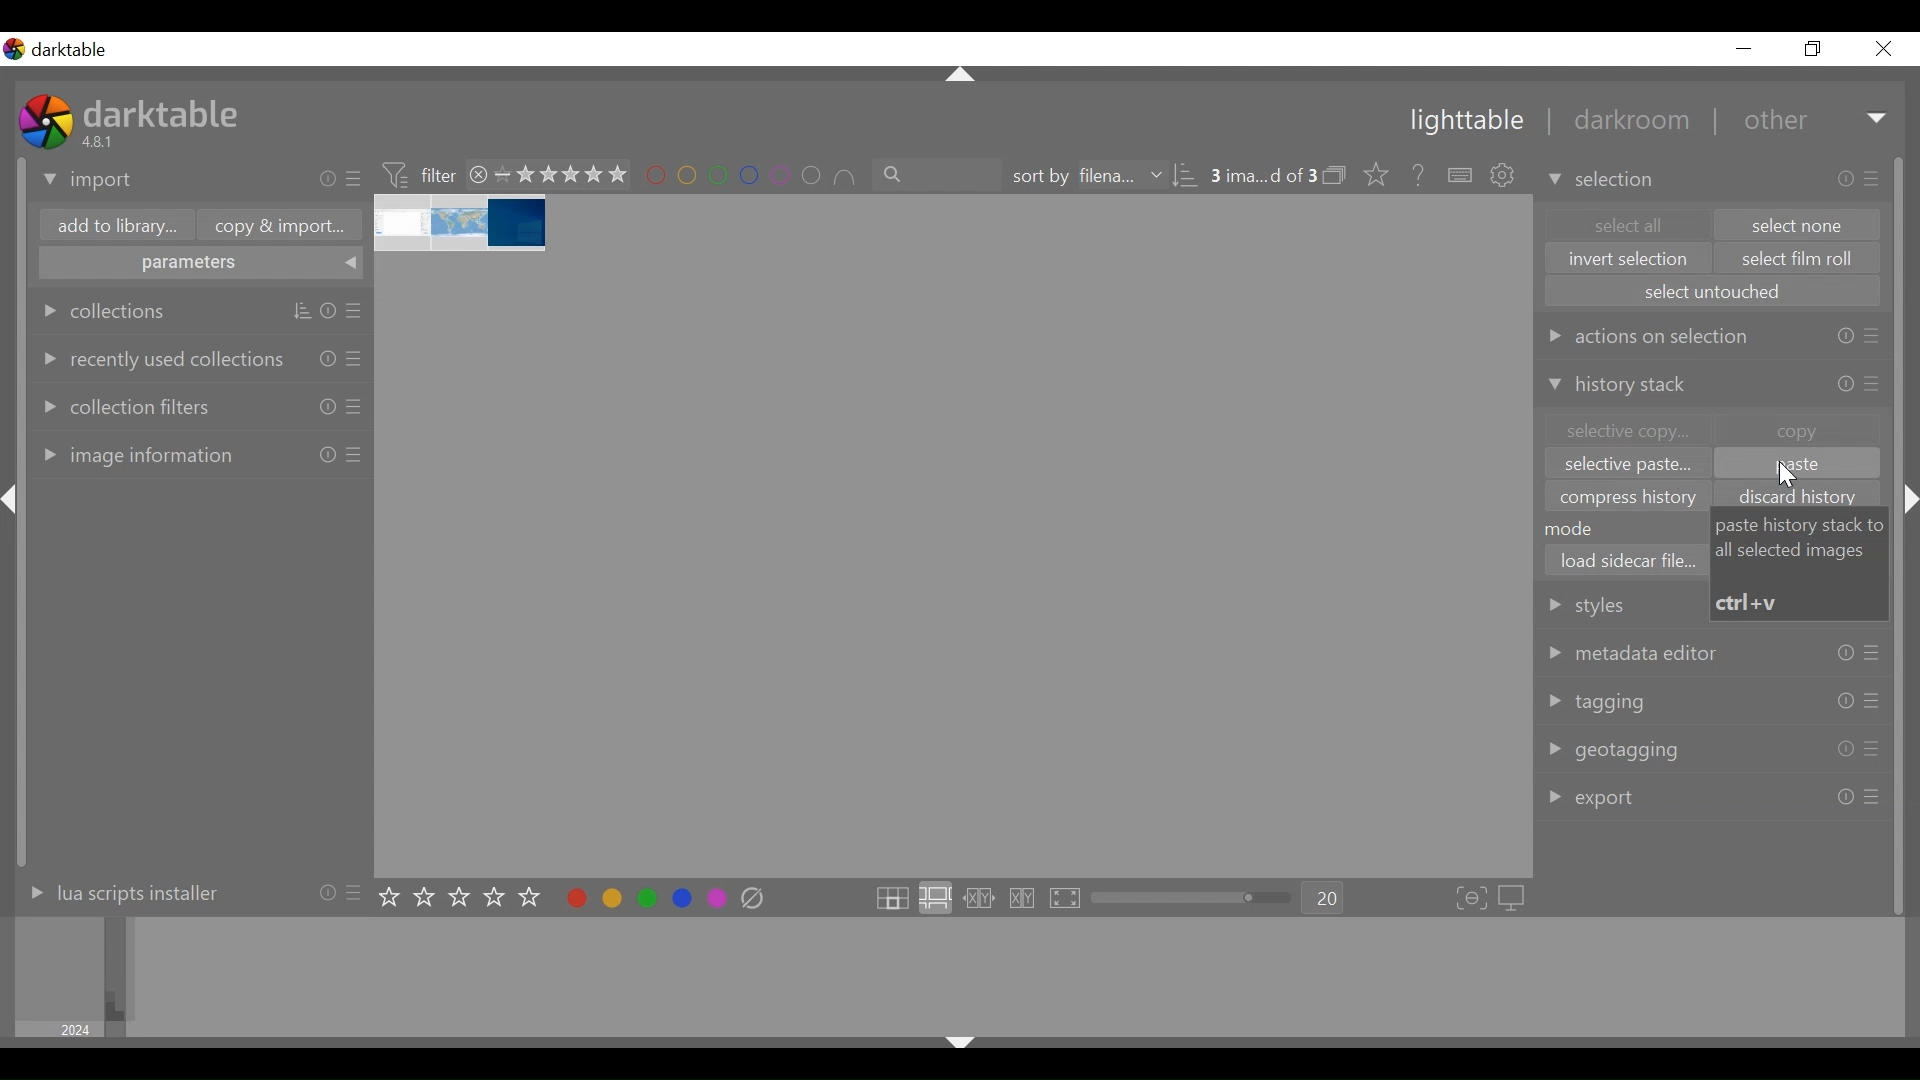  What do you see at coordinates (1597, 702) in the screenshot?
I see `tagging` at bounding box center [1597, 702].